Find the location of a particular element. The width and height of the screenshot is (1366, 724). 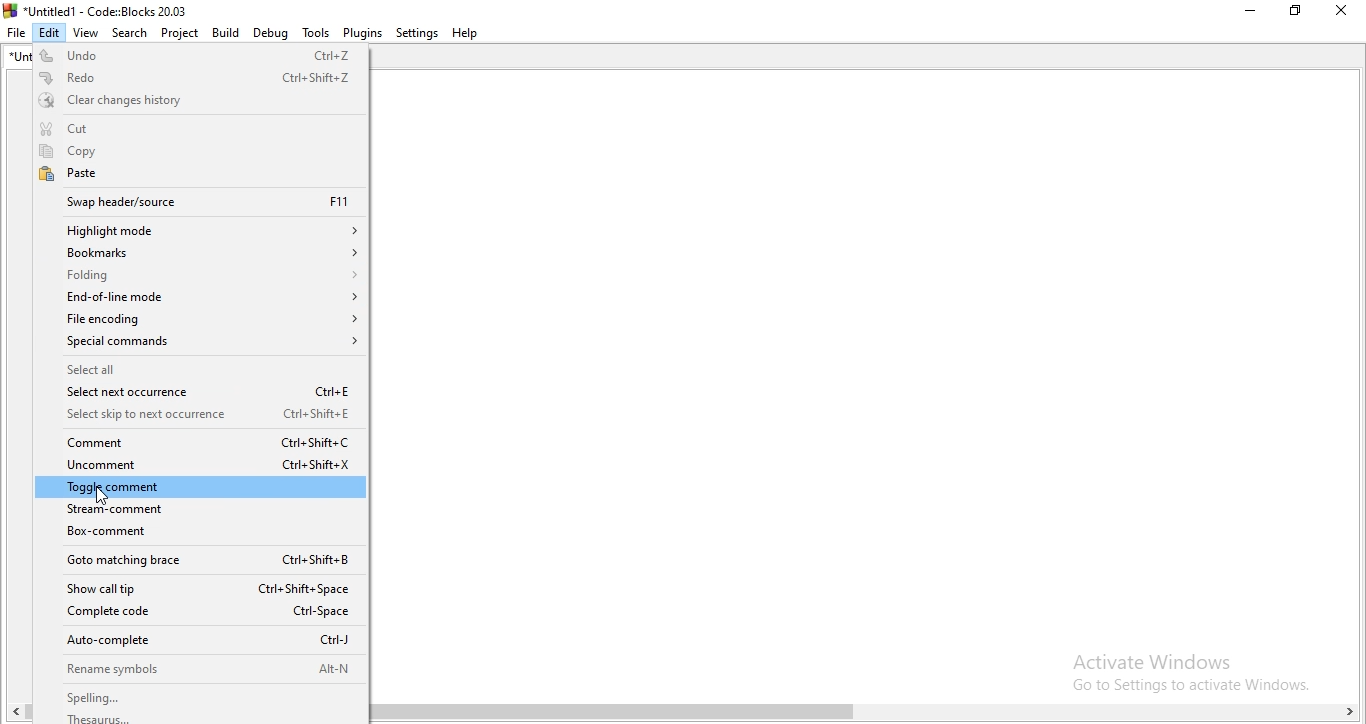

Minimise is located at coordinates (1247, 13).